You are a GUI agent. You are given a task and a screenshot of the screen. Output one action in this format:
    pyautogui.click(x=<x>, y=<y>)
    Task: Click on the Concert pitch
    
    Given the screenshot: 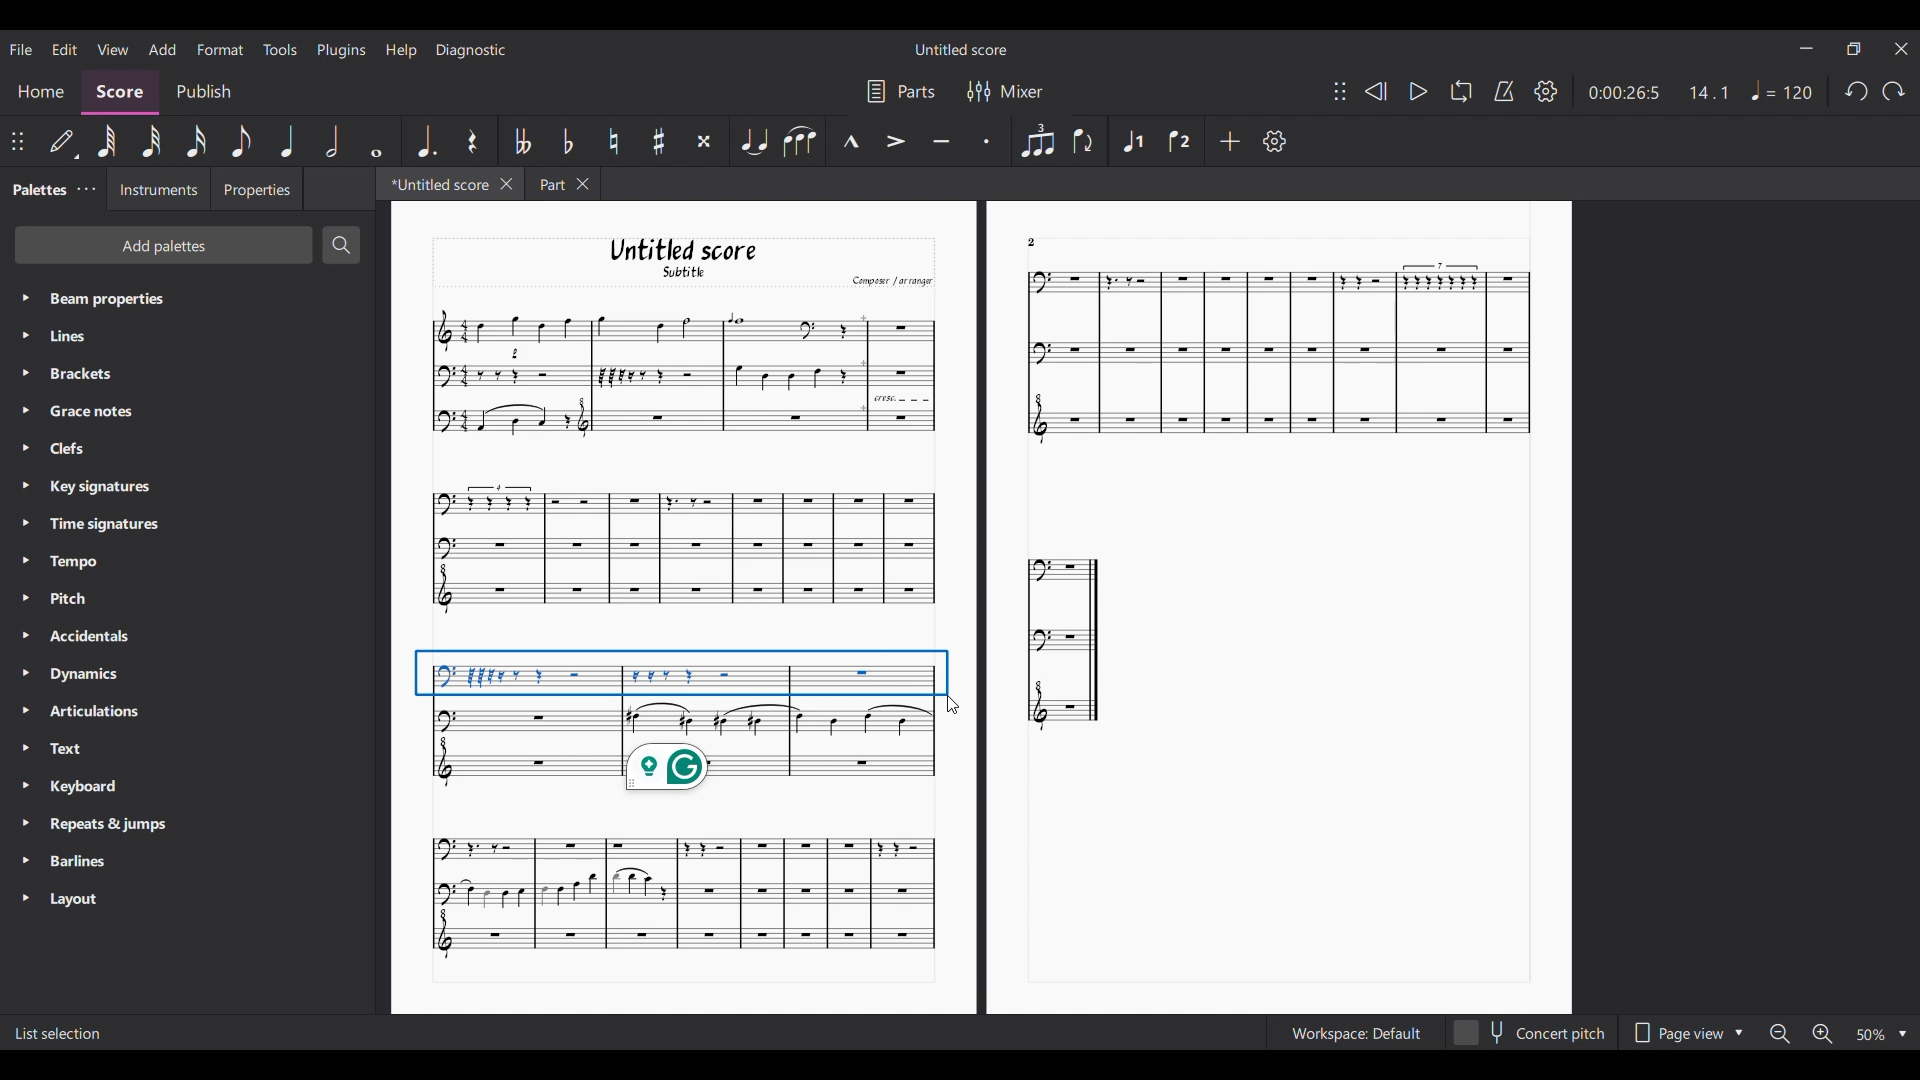 What is the action you would take?
    pyautogui.click(x=1529, y=1033)
    